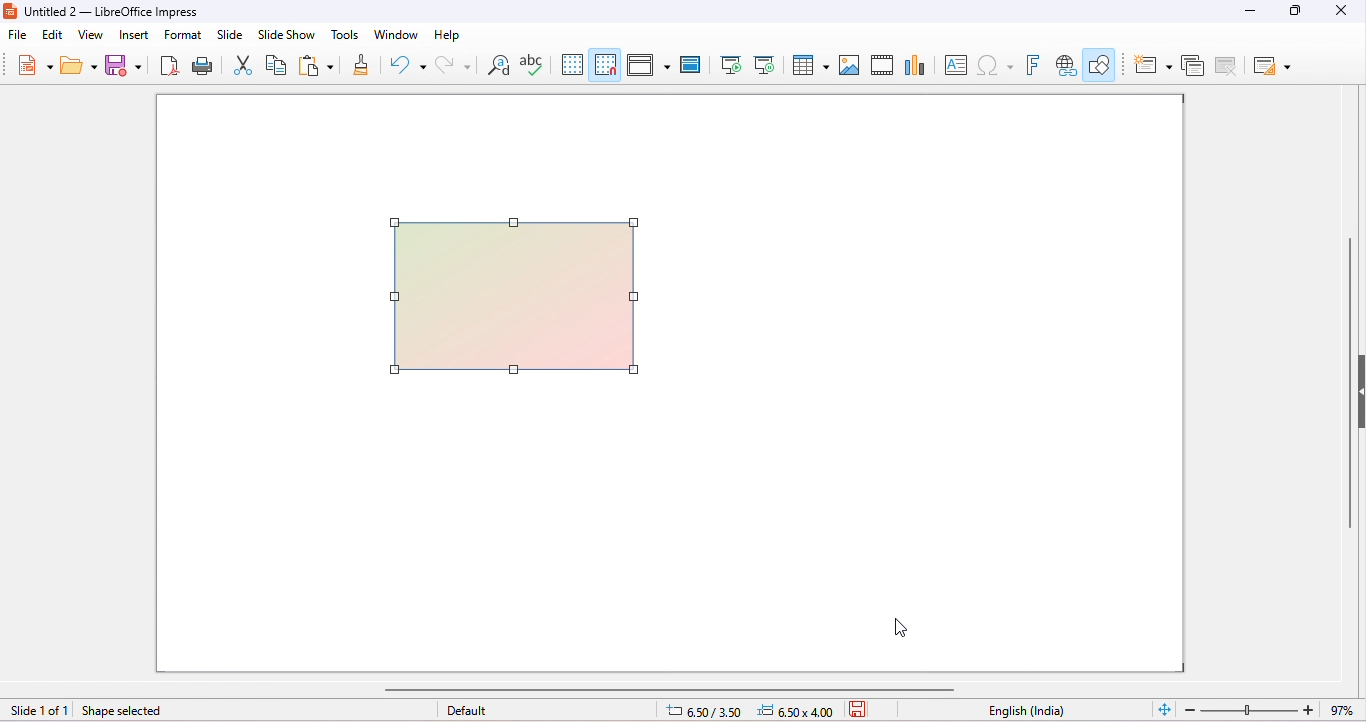 The image size is (1366, 722). I want to click on undo, so click(406, 65).